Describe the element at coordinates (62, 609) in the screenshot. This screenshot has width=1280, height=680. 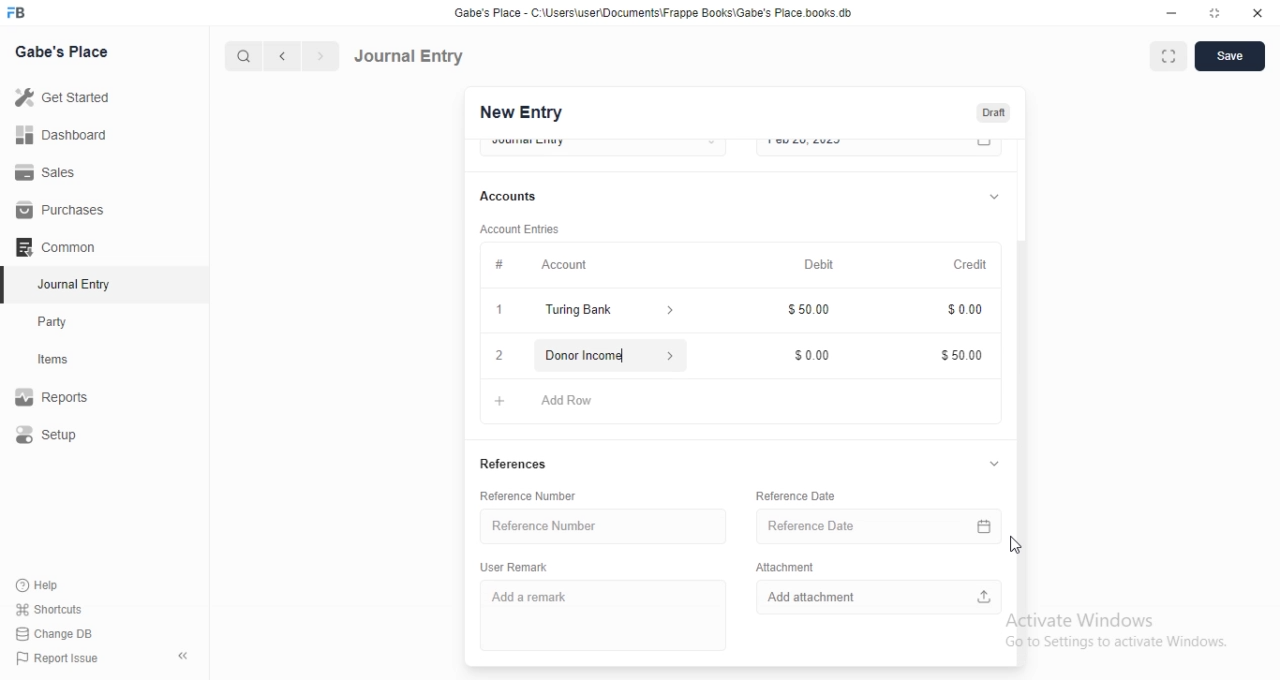
I see `‘Shortcuts` at that location.